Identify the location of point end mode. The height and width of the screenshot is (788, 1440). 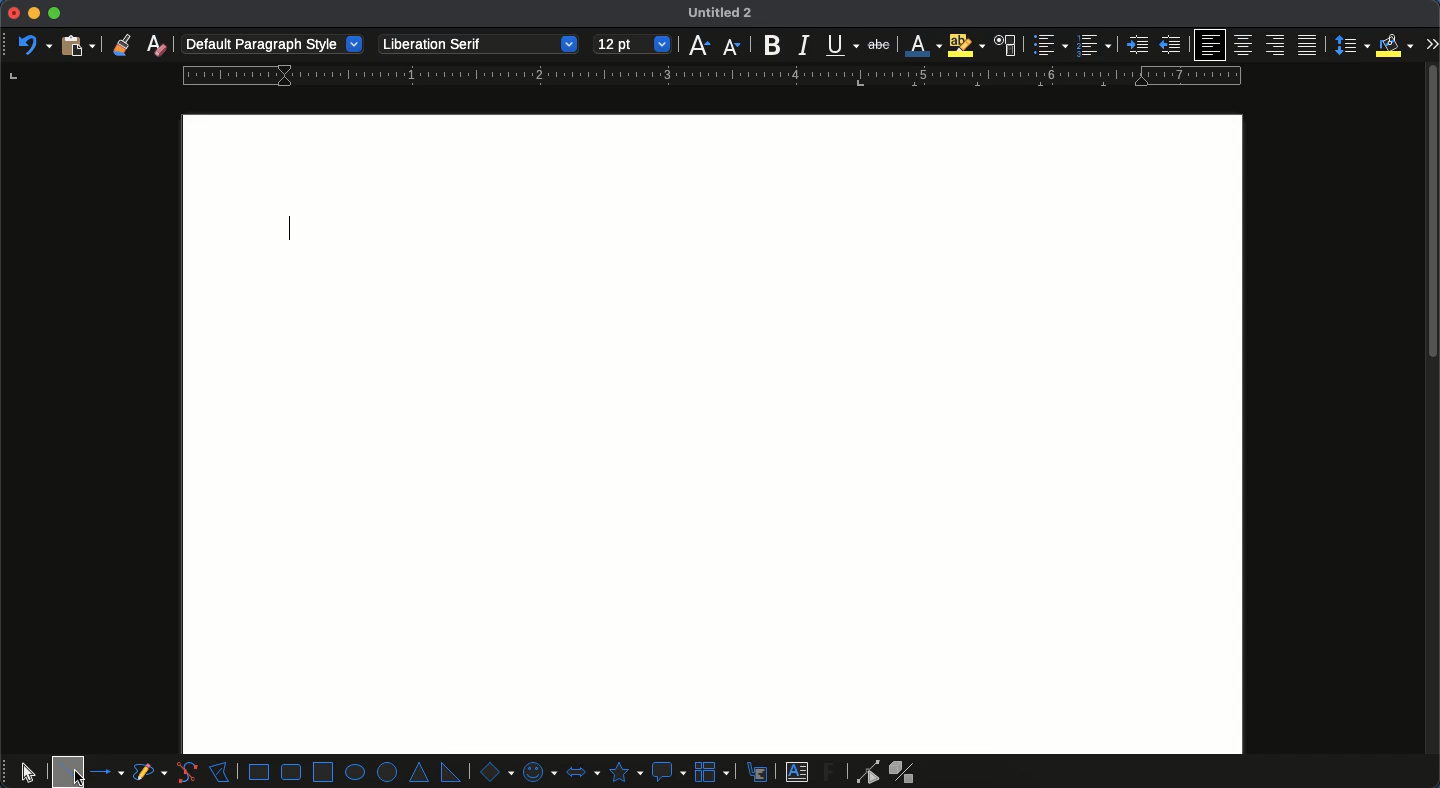
(864, 772).